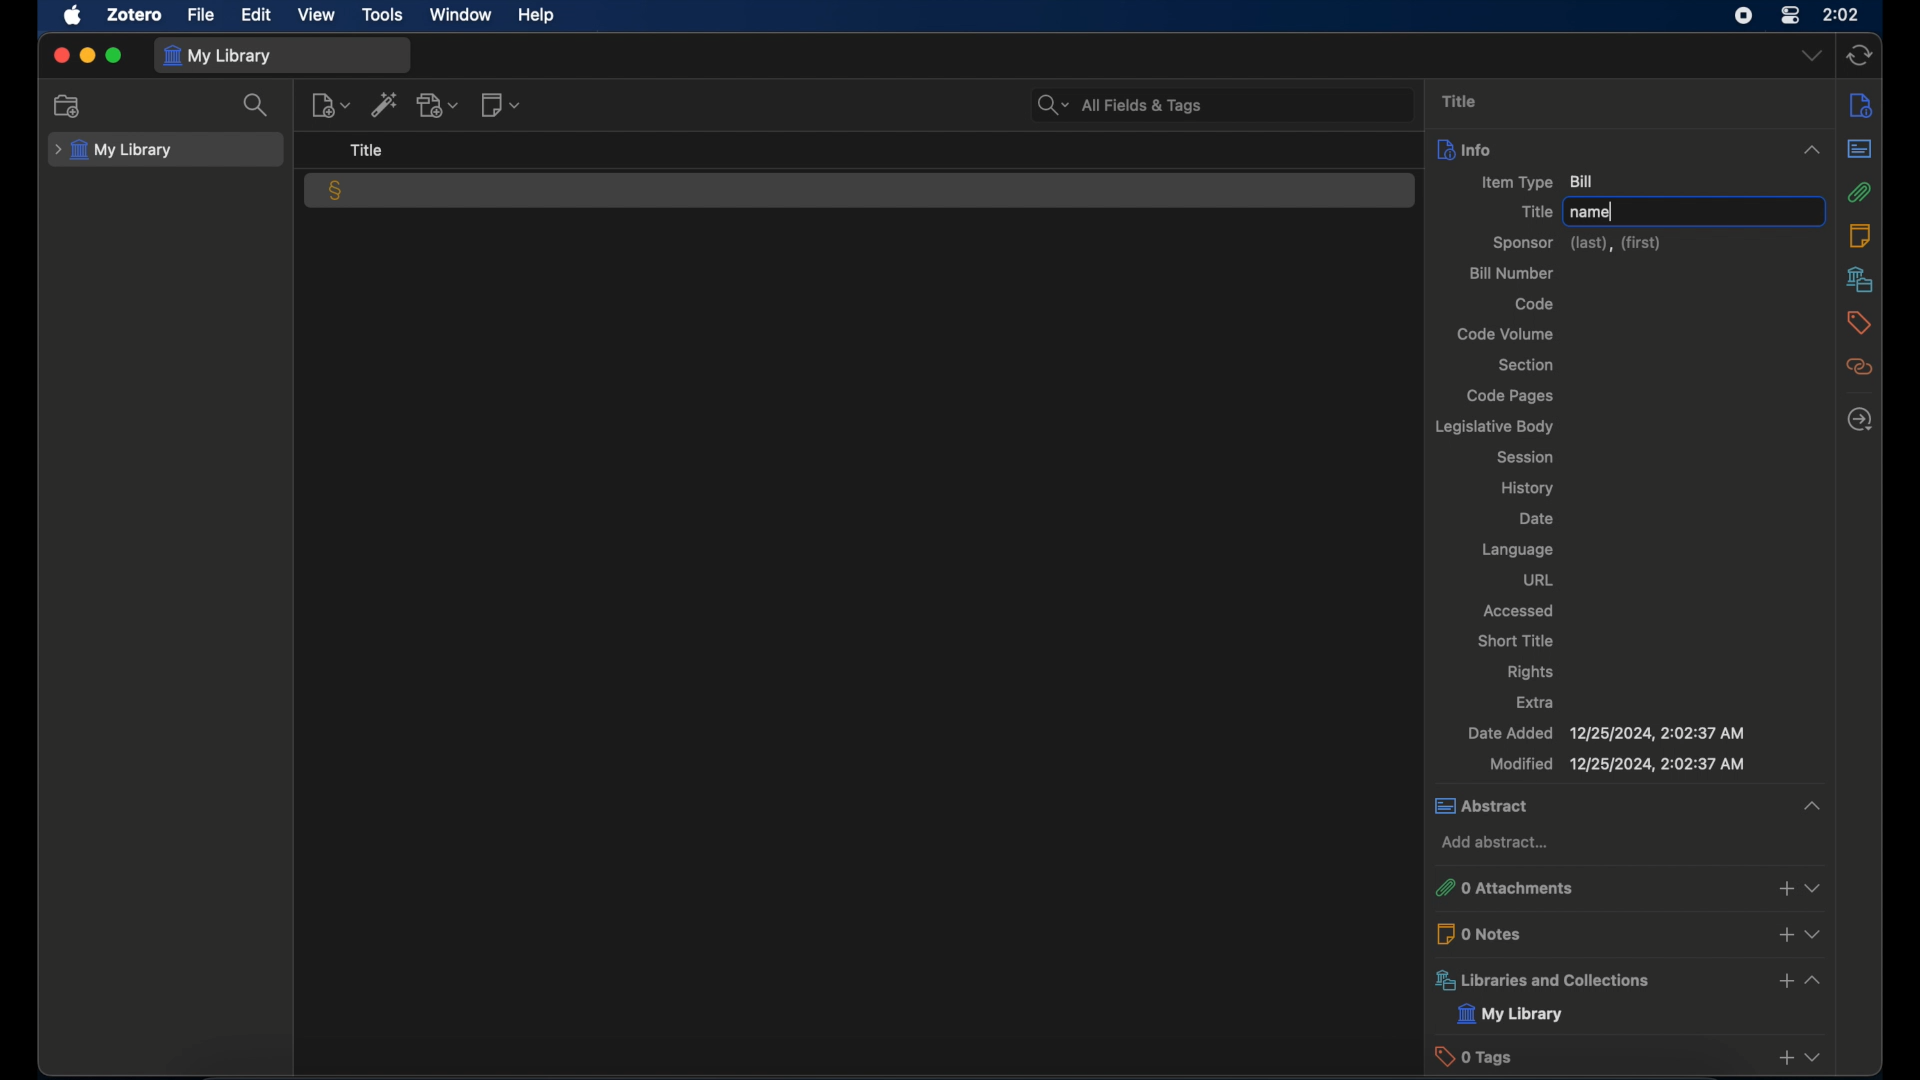 The width and height of the screenshot is (1920, 1080). Describe the element at coordinates (1517, 551) in the screenshot. I see `language` at that location.